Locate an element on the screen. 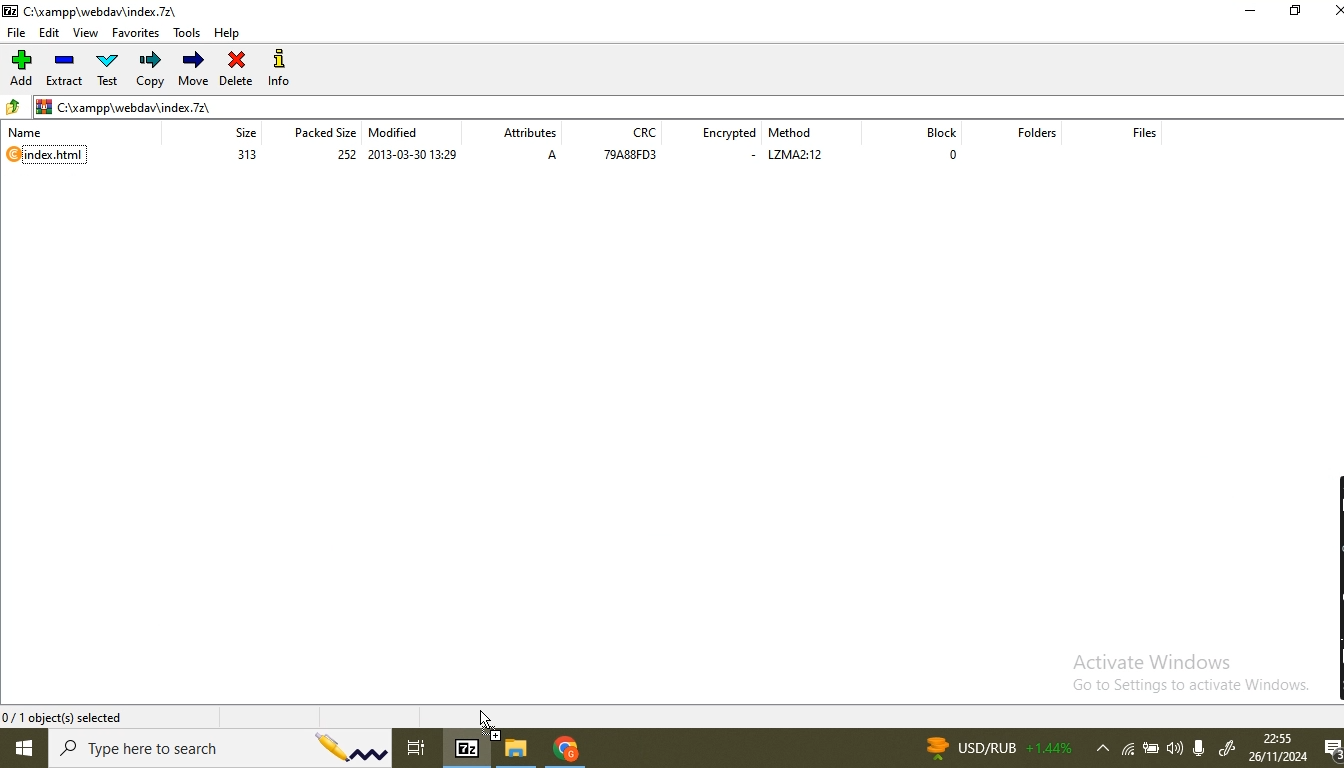 This screenshot has height=768, width=1344. microphone is located at coordinates (1204, 746).